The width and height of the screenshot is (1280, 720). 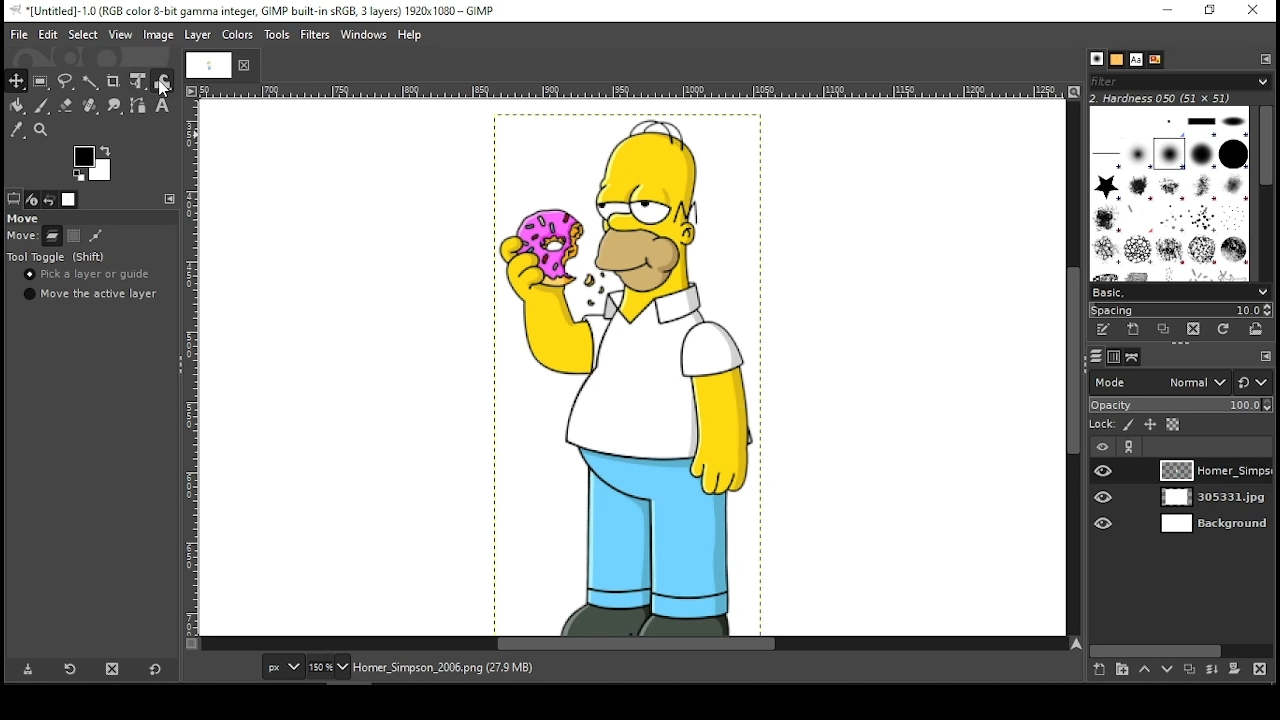 I want to click on move tool, so click(x=16, y=80).